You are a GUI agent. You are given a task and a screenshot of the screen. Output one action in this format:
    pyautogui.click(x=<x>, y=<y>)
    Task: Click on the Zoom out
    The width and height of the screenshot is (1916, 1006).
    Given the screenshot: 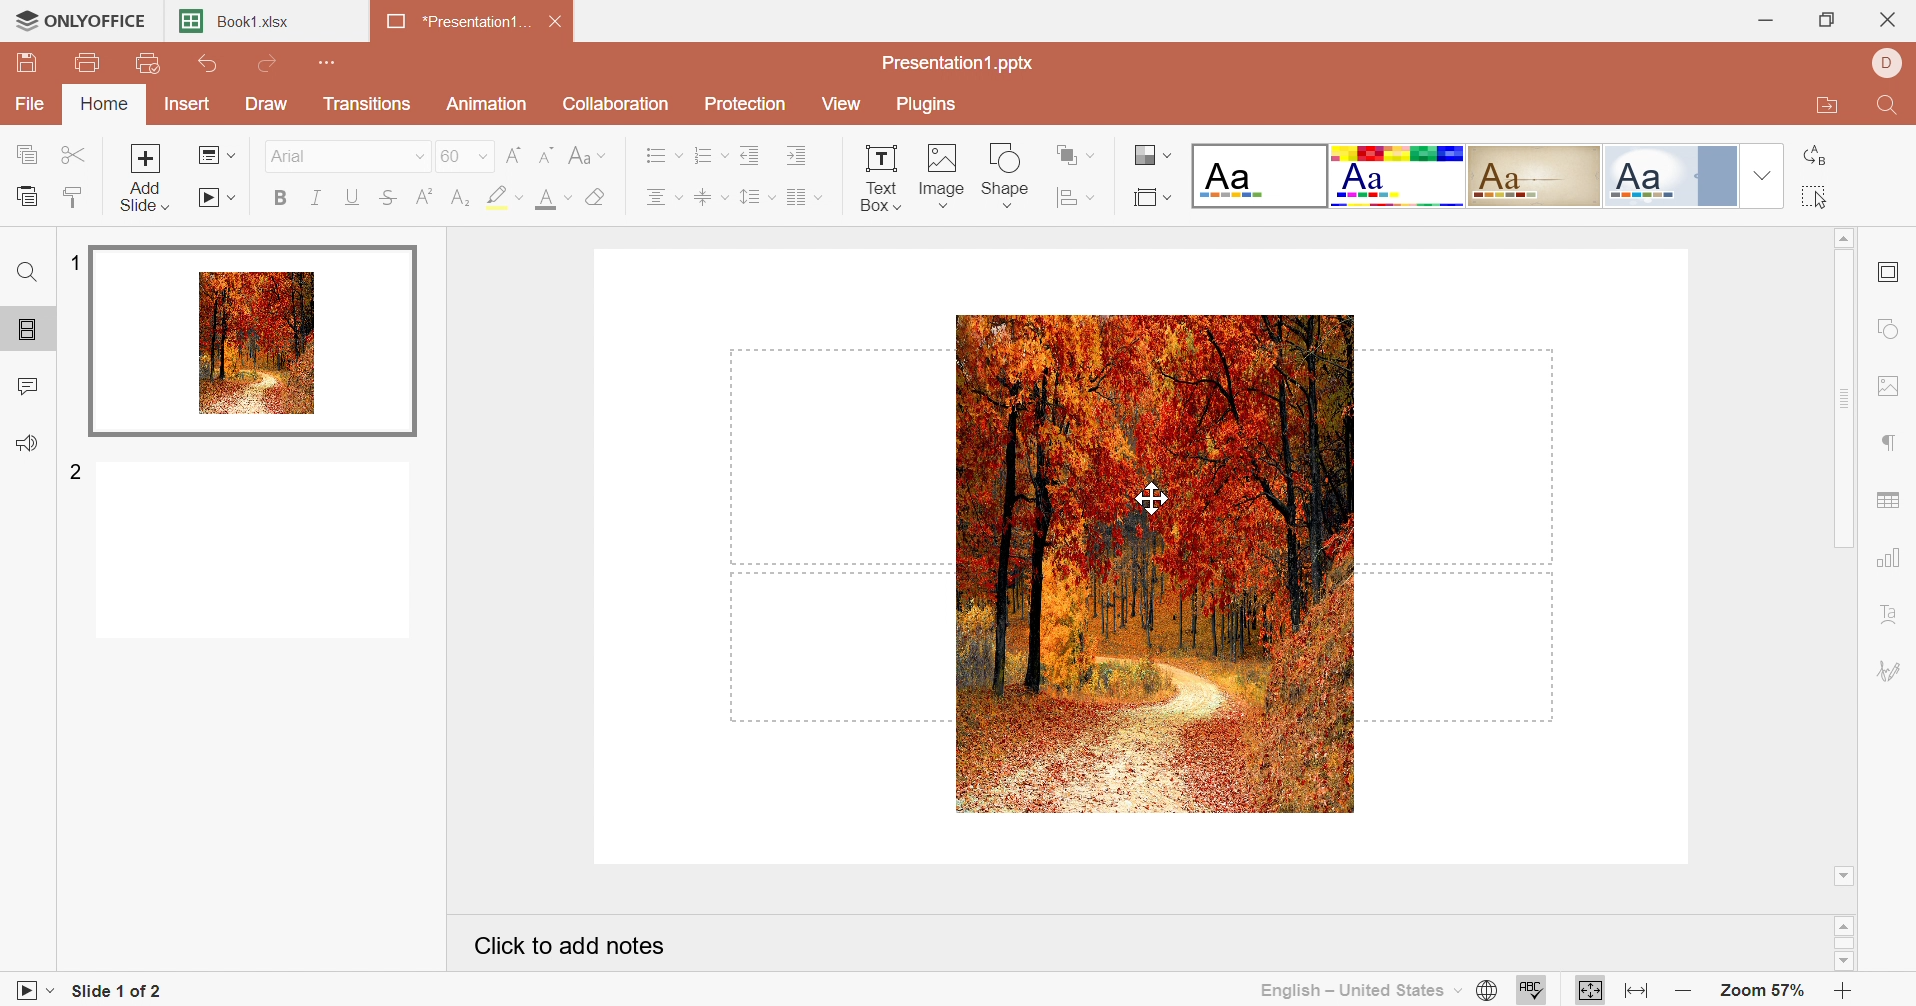 What is the action you would take?
    pyautogui.click(x=1681, y=992)
    